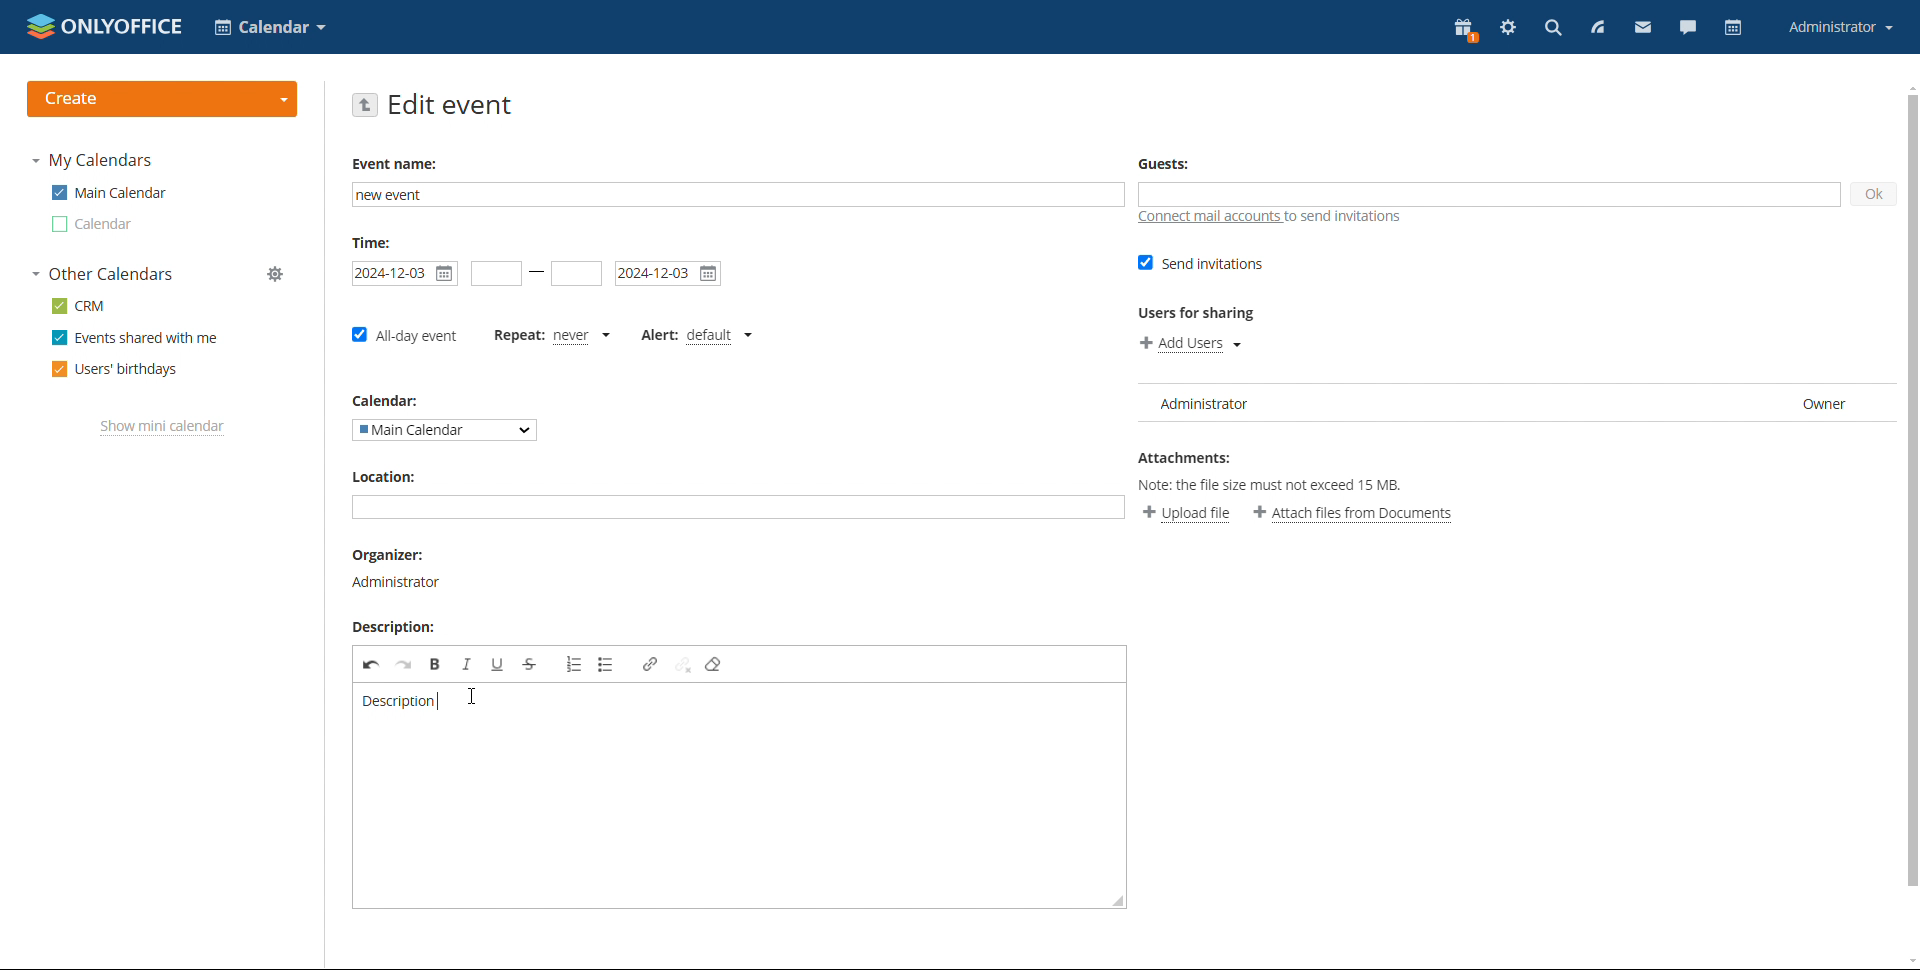  I want to click on other calendar, so click(92, 225).